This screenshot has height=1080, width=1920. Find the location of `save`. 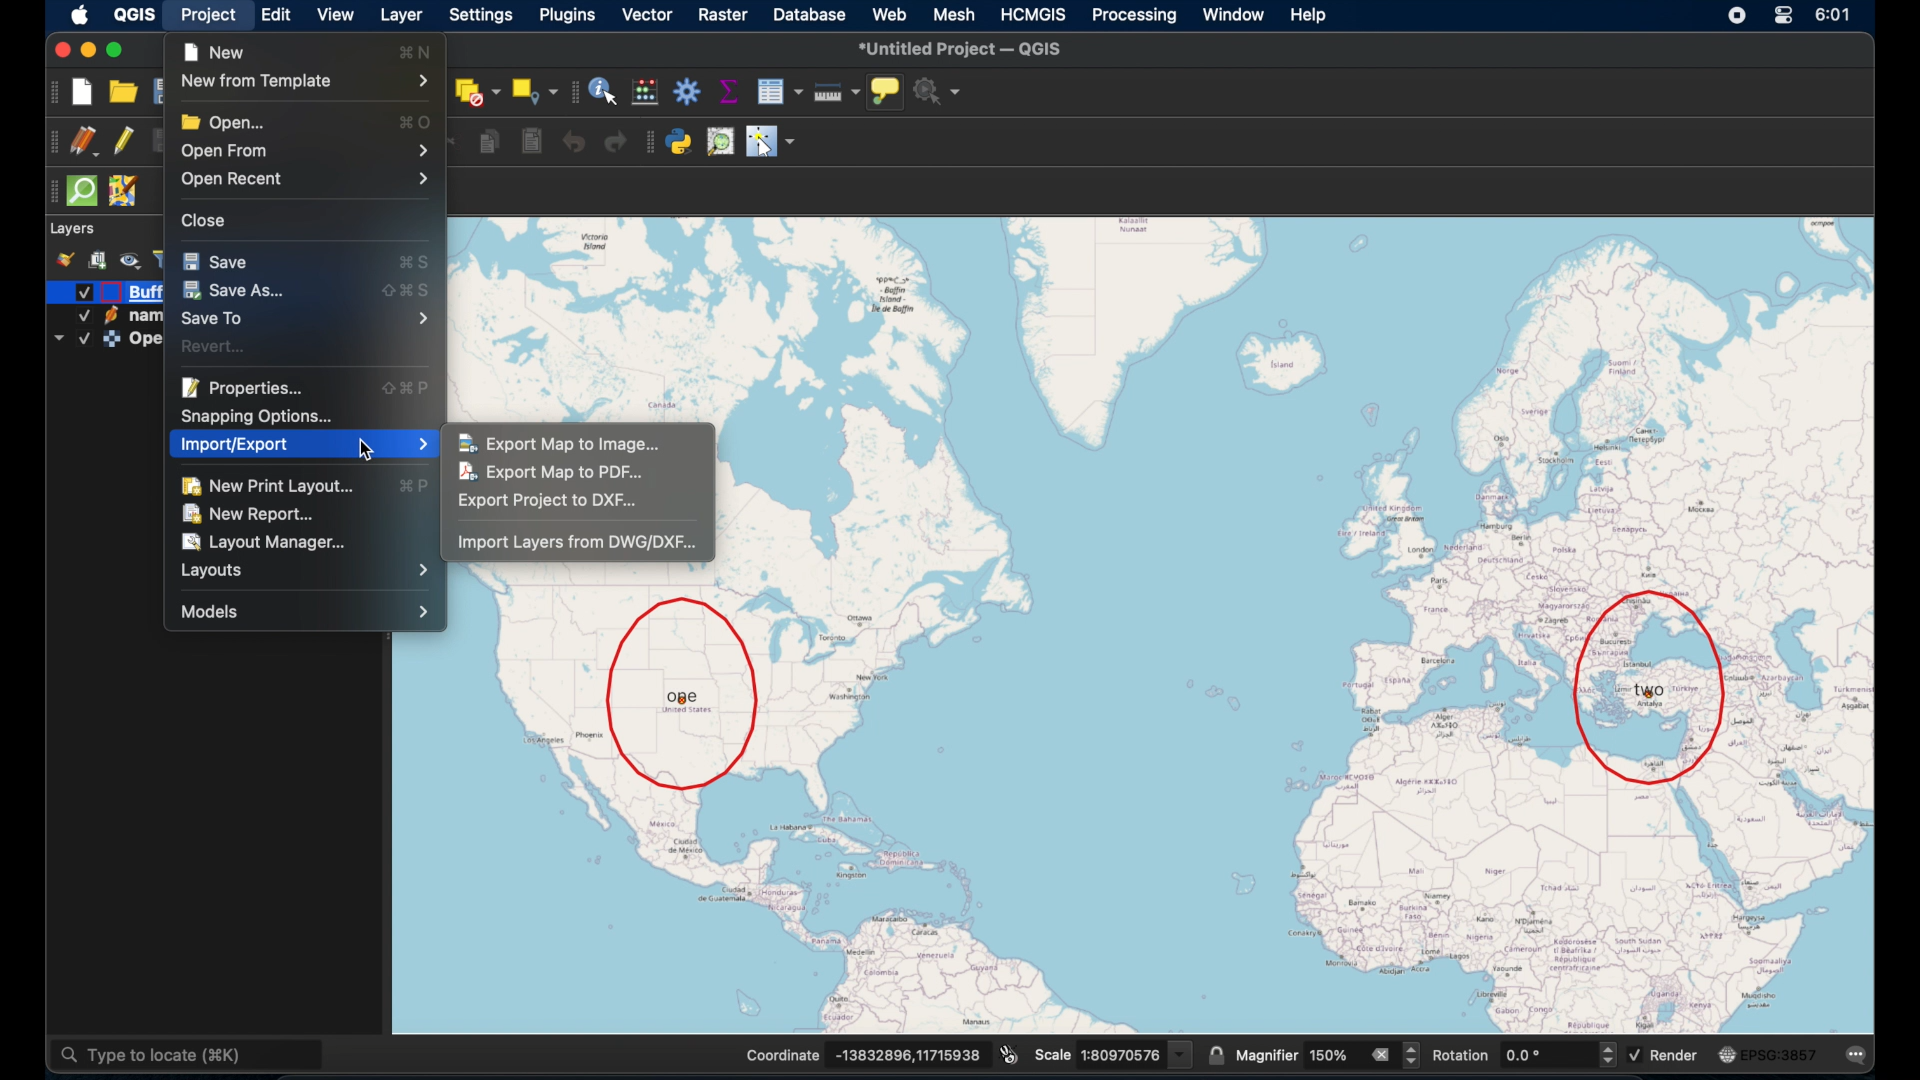

save is located at coordinates (215, 260).